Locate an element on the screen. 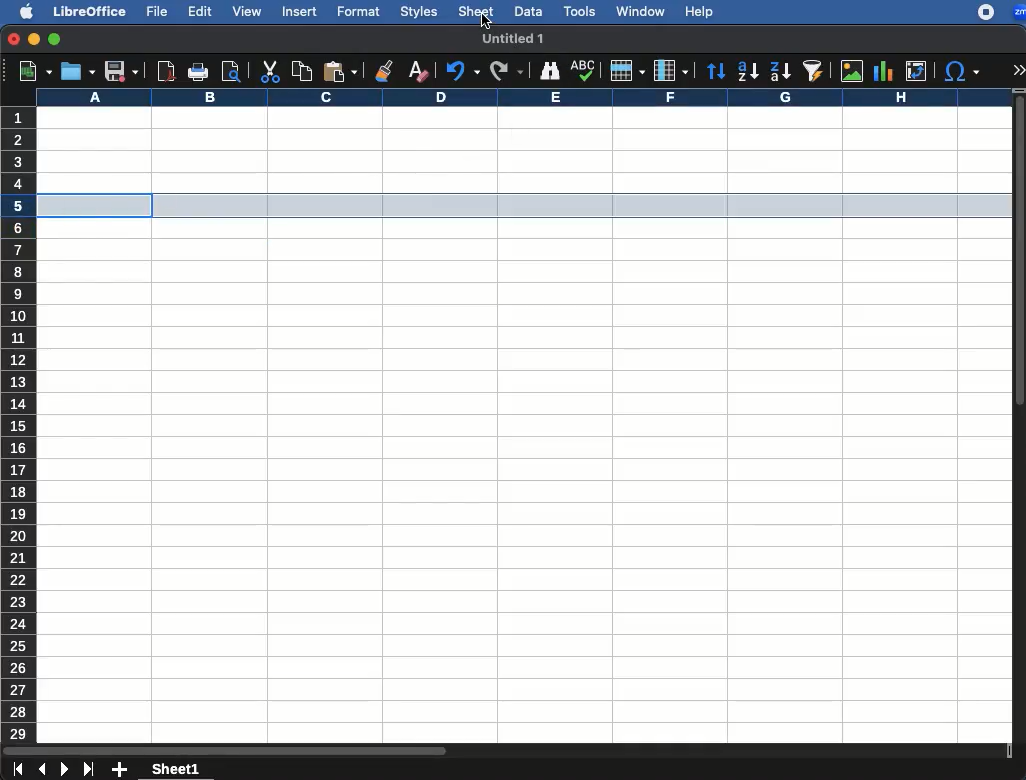  edit is located at coordinates (199, 12).